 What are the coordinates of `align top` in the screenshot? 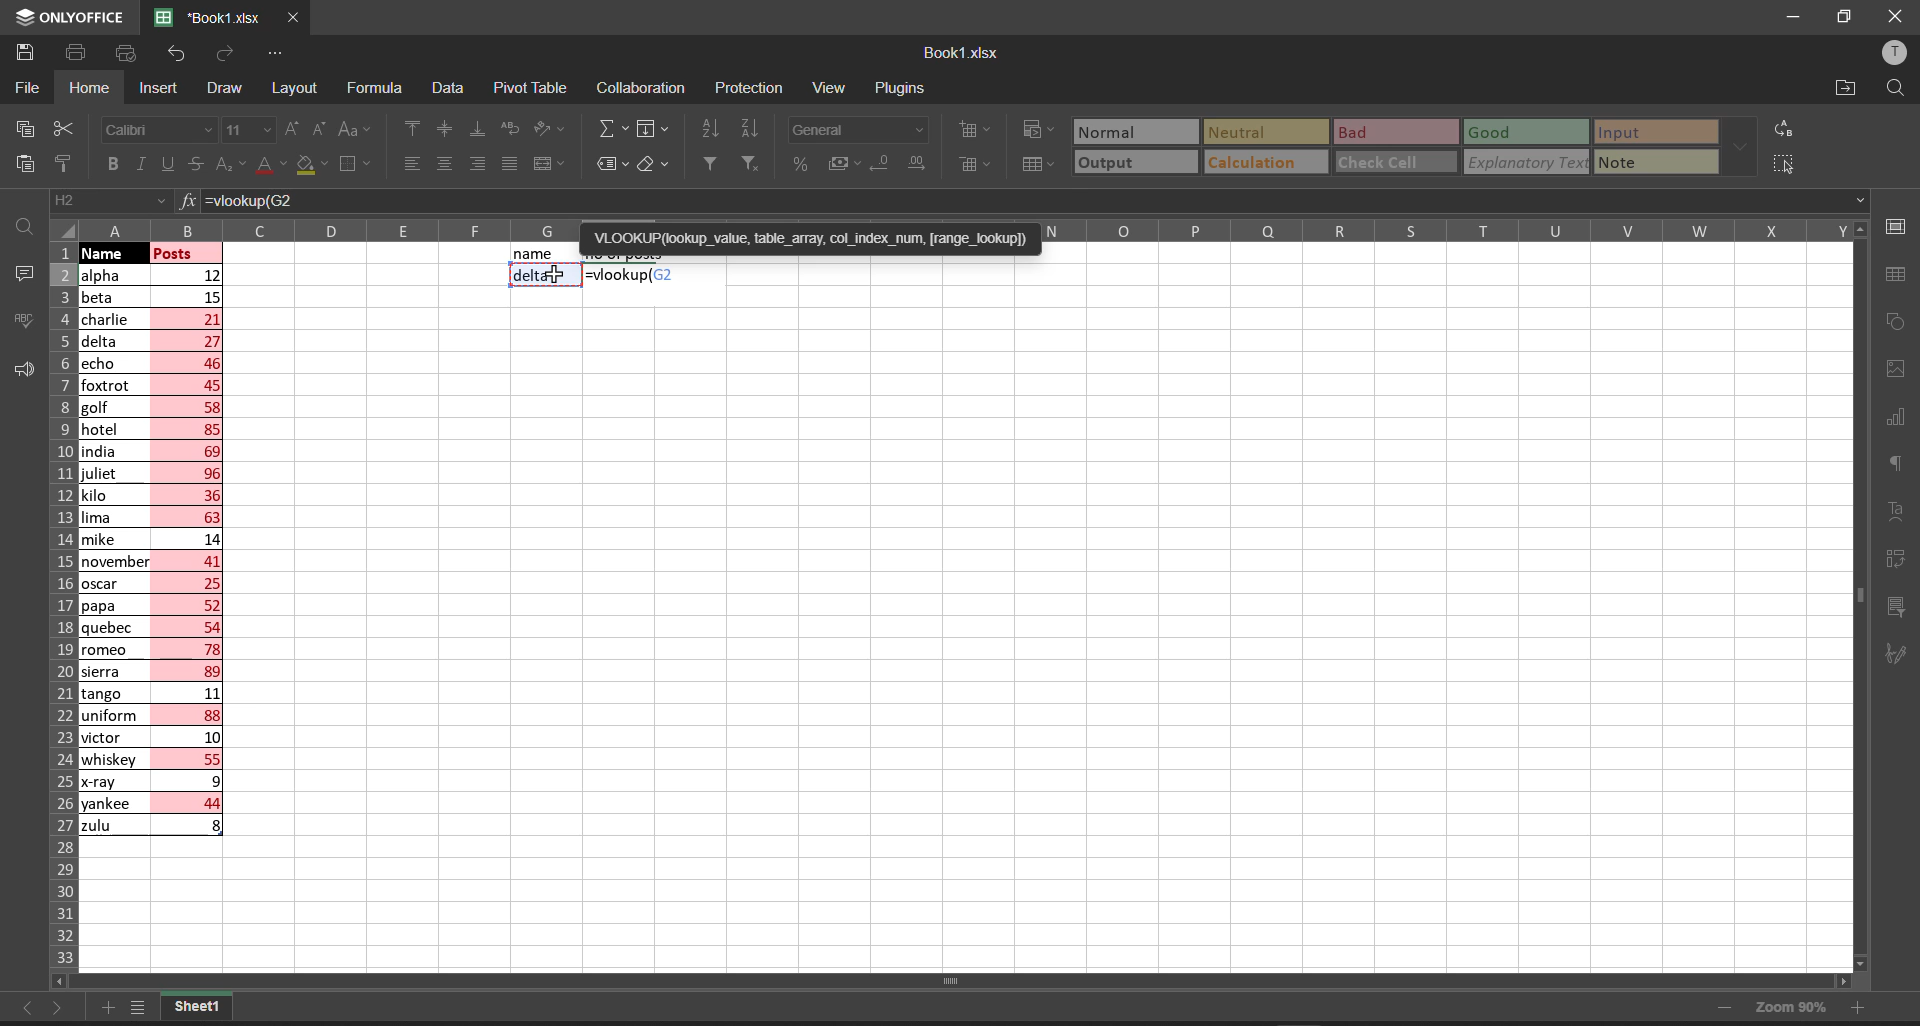 It's located at (408, 130).